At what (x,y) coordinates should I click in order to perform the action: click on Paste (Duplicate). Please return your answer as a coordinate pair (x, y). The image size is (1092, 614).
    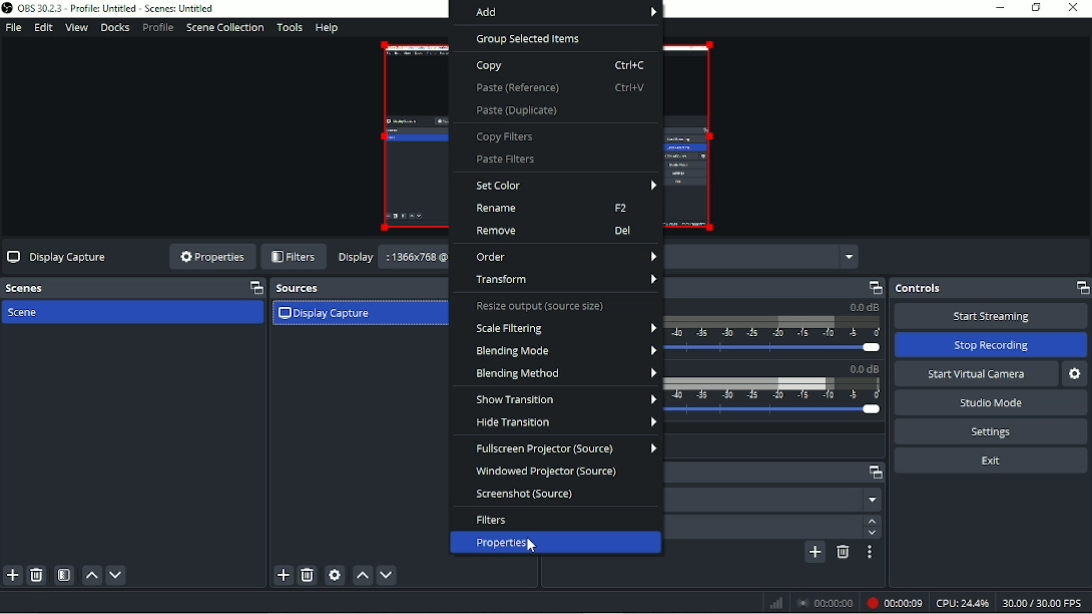
    Looking at the image, I should click on (518, 112).